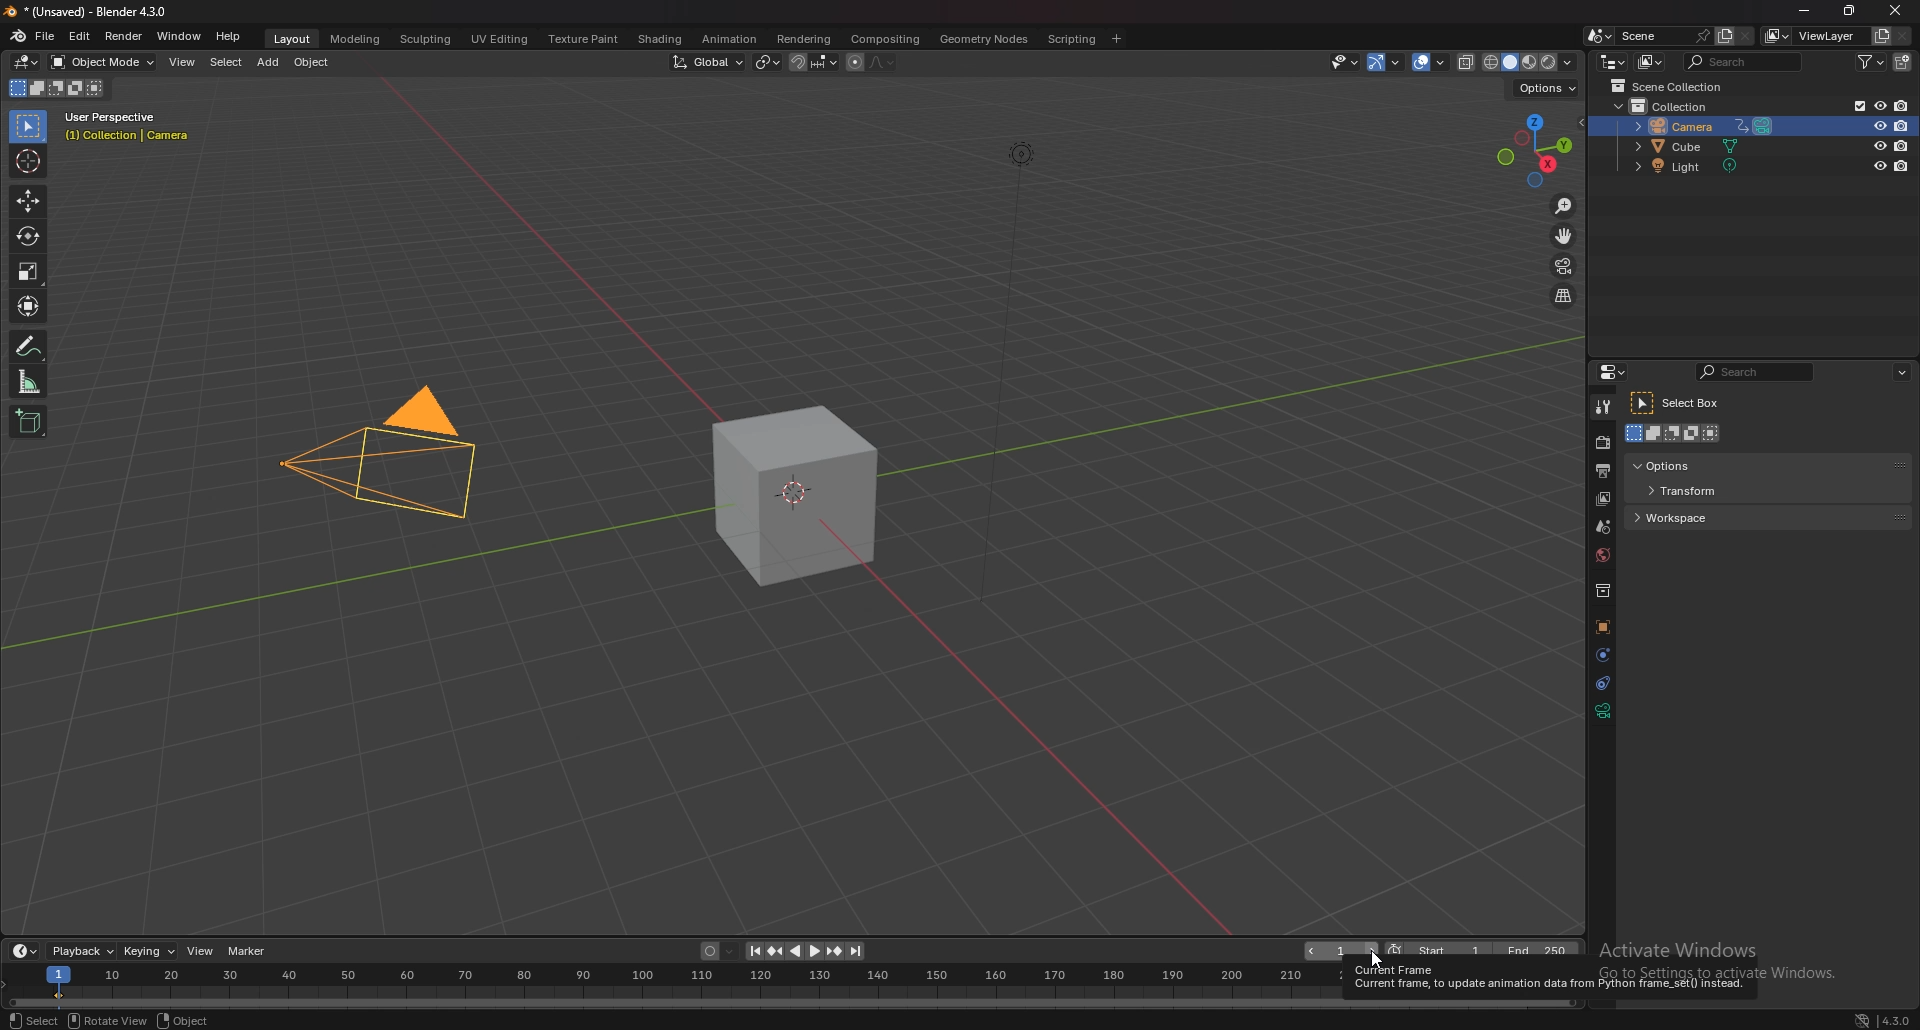 The image size is (1920, 1030). Describe the element at coordinates (1437, 952) in the screenshot. I see `start` at that location.